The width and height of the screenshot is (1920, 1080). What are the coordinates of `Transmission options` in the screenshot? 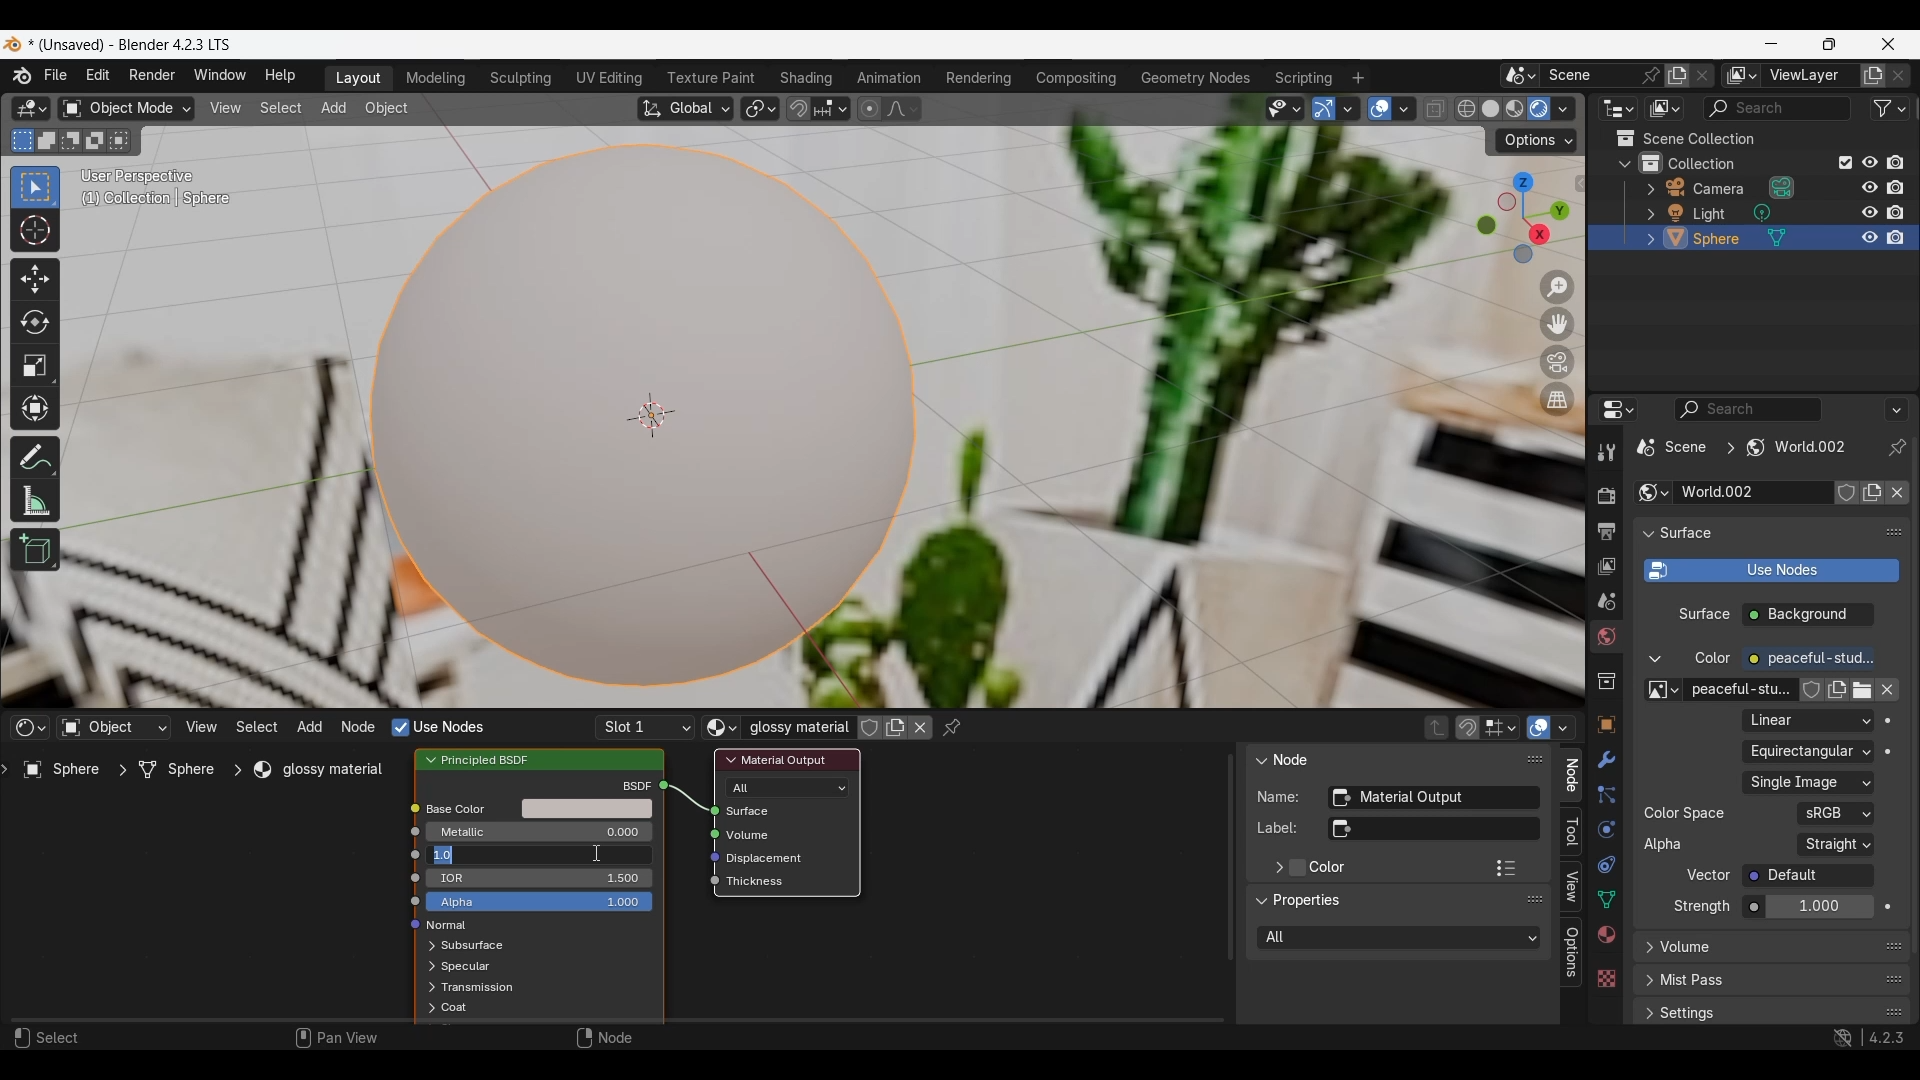 It's located at (480, 987).